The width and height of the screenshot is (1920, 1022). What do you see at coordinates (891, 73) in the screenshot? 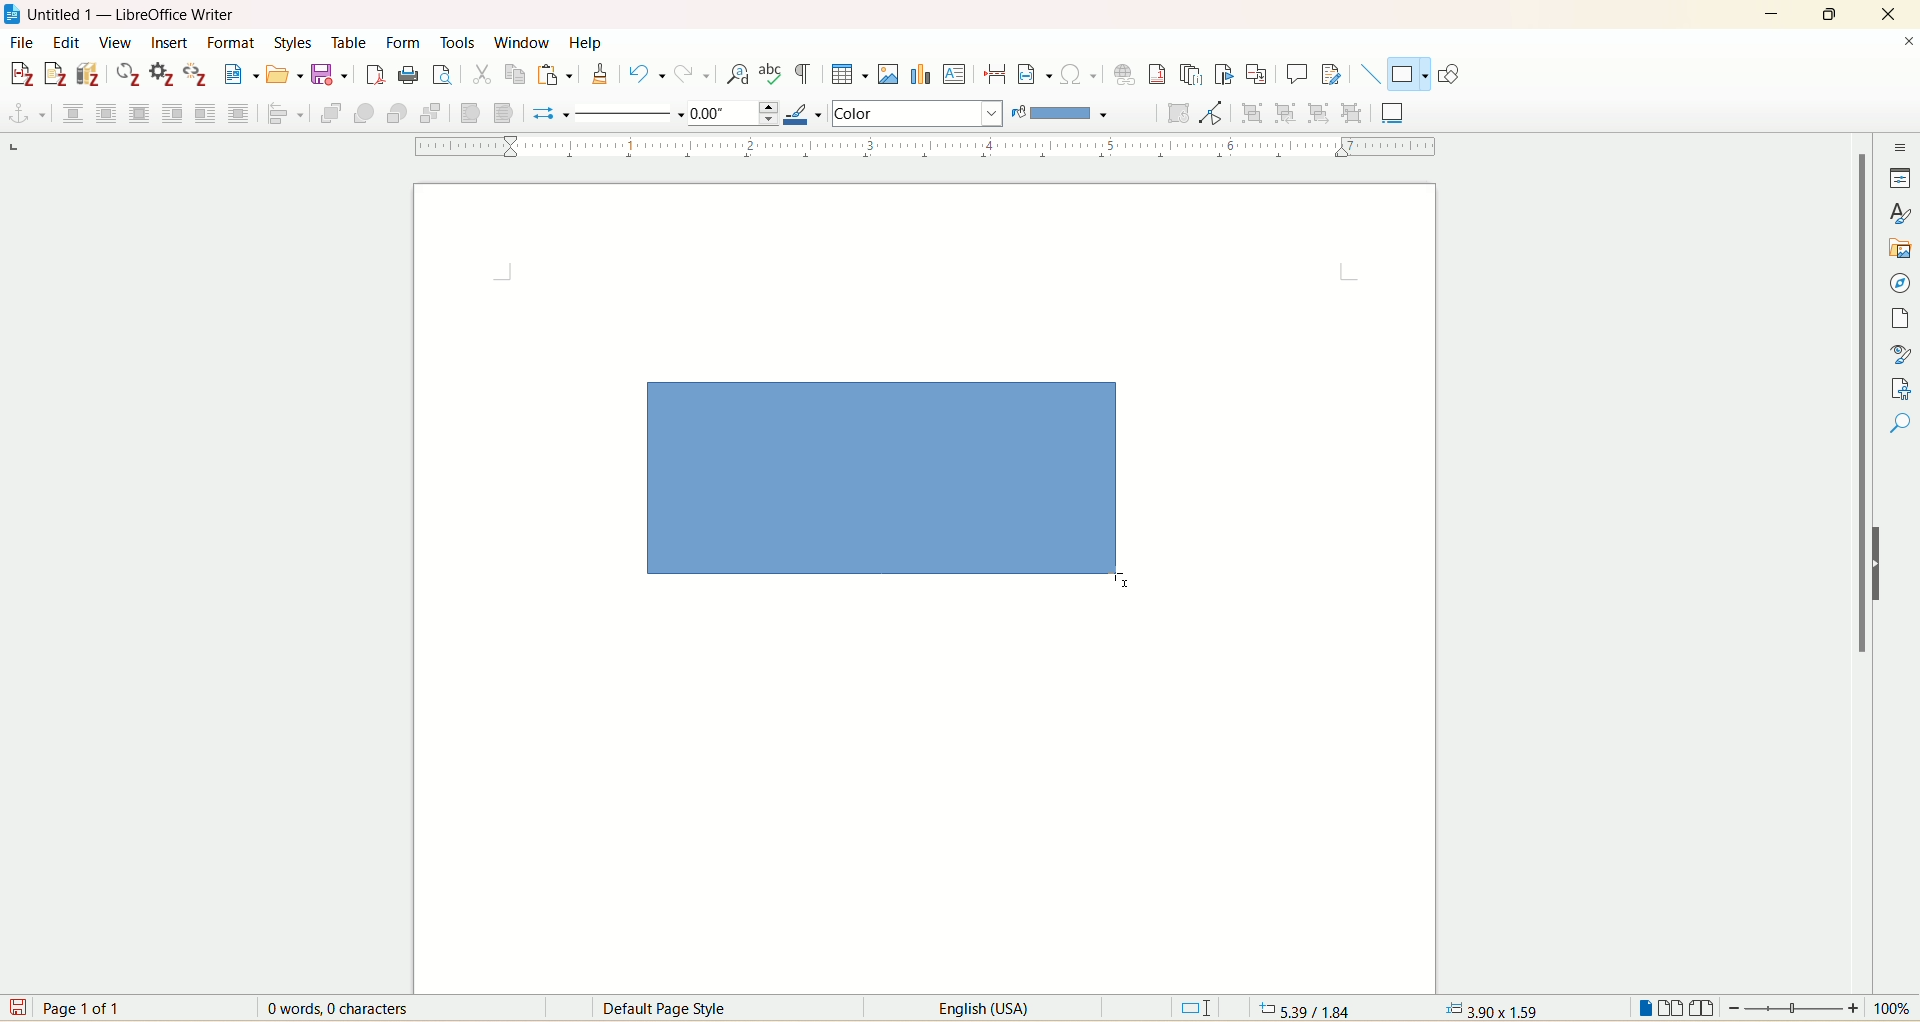
I see `insert image` at bounding box center [891, 73].